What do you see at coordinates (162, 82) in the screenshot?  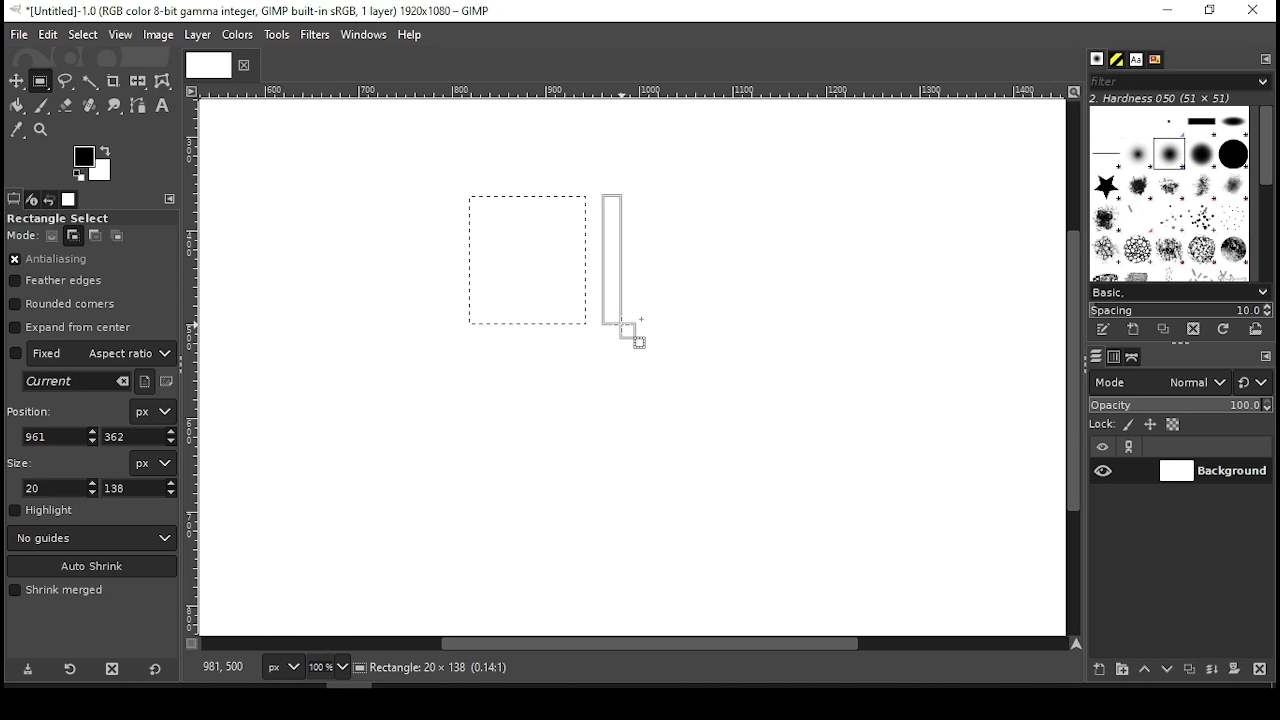 I see `warp transform tool` at bounding box center [162, 82].